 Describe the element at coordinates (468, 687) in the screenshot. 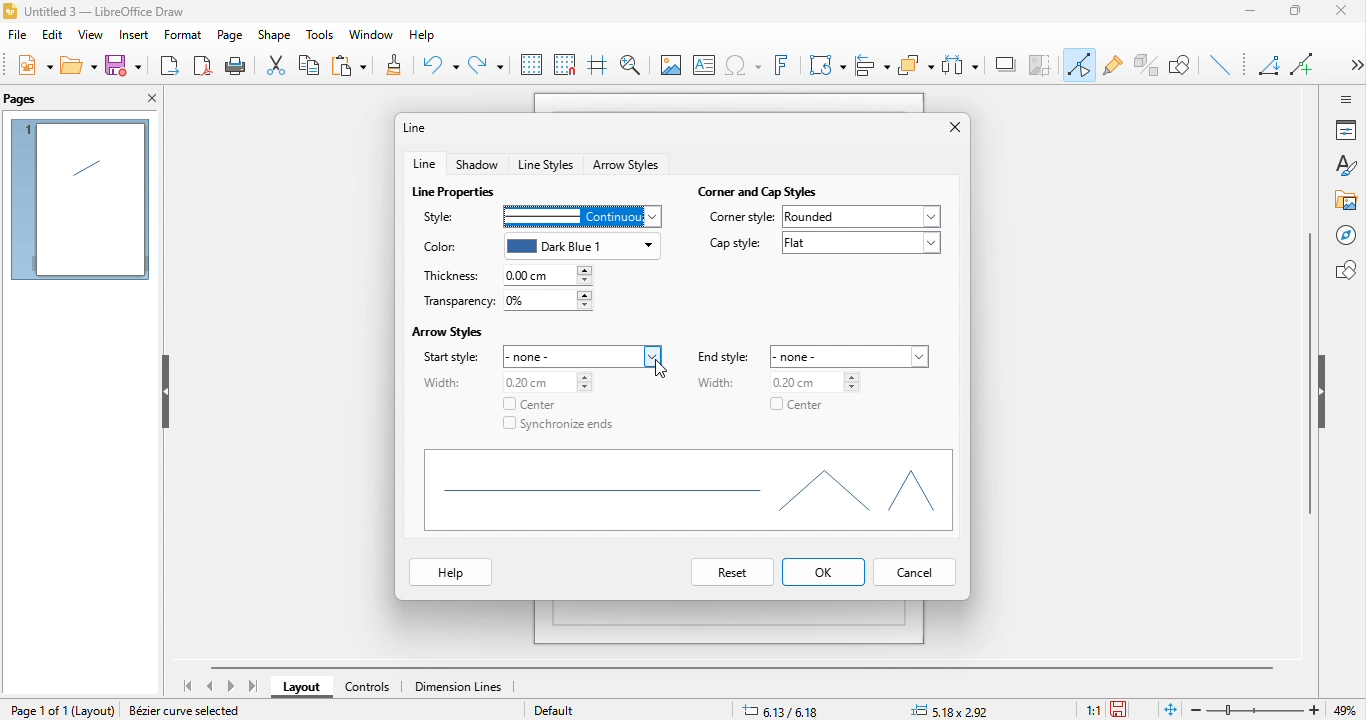

I see `dimension line` at that location.